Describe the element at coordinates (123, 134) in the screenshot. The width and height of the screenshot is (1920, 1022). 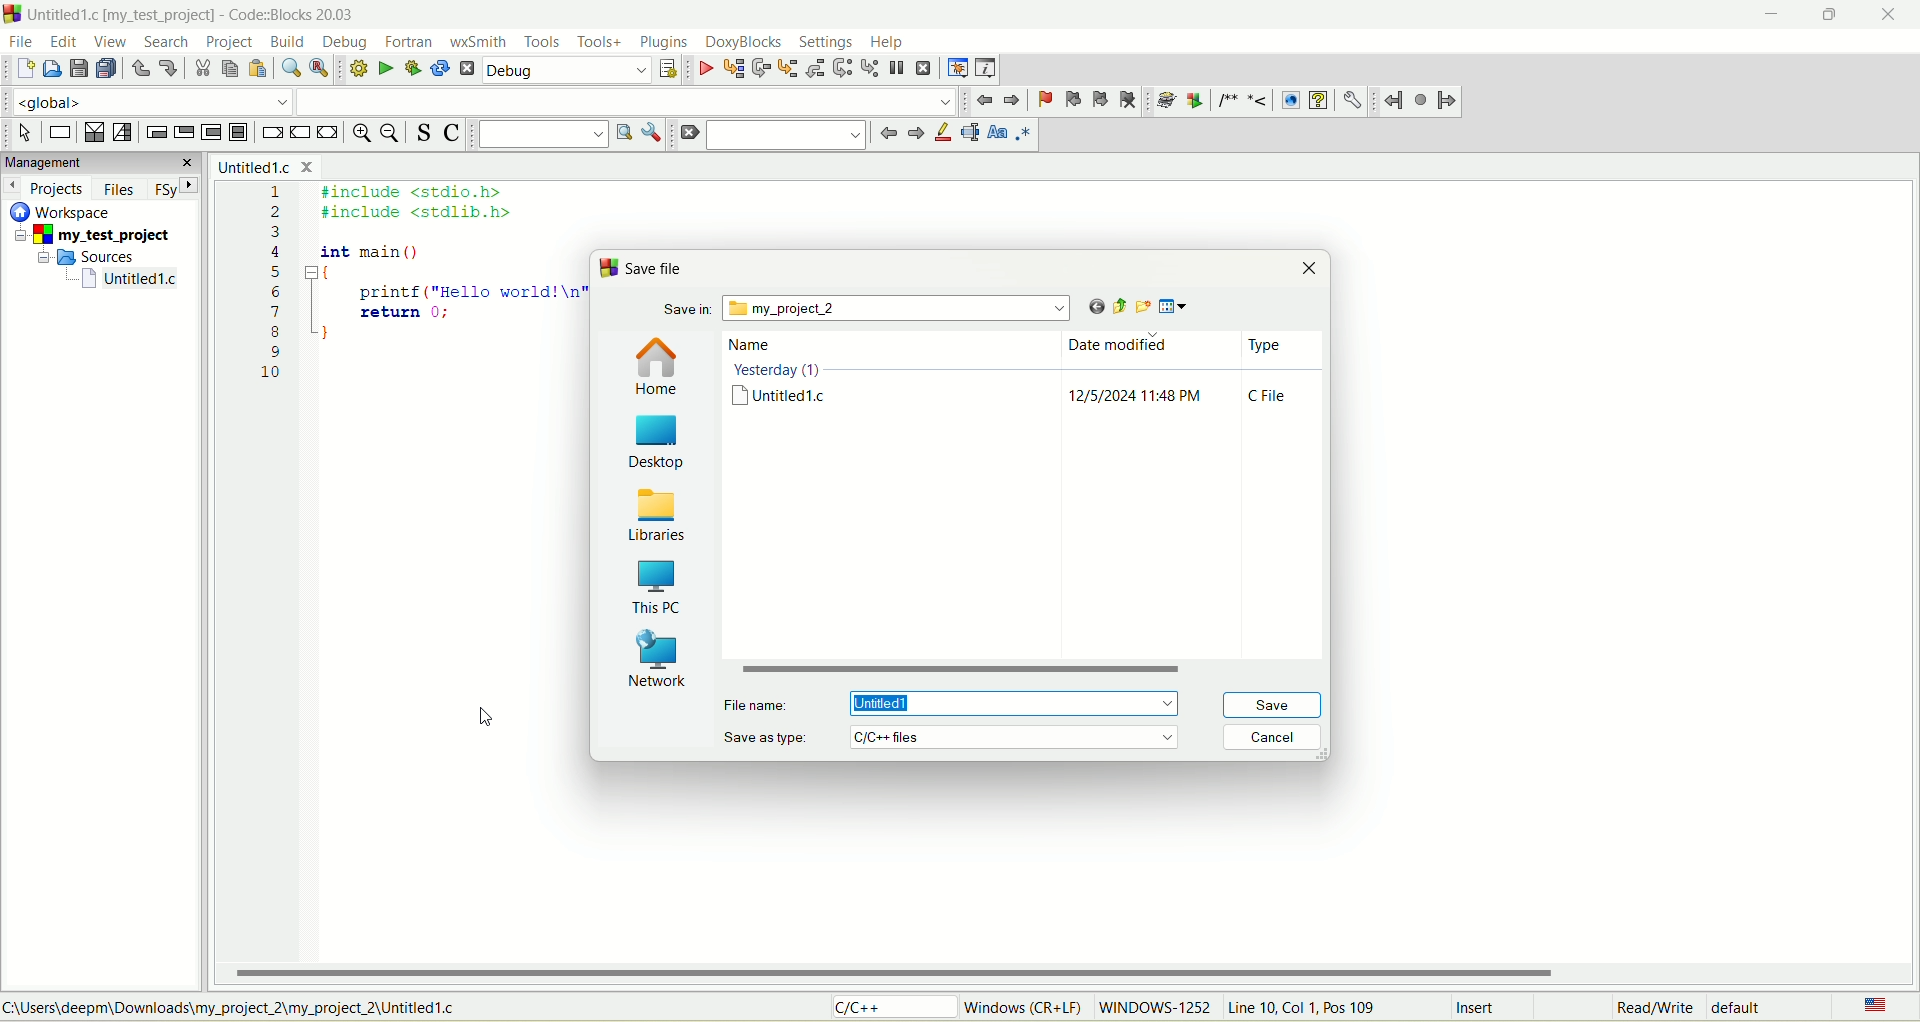
I see `selection` at that location.